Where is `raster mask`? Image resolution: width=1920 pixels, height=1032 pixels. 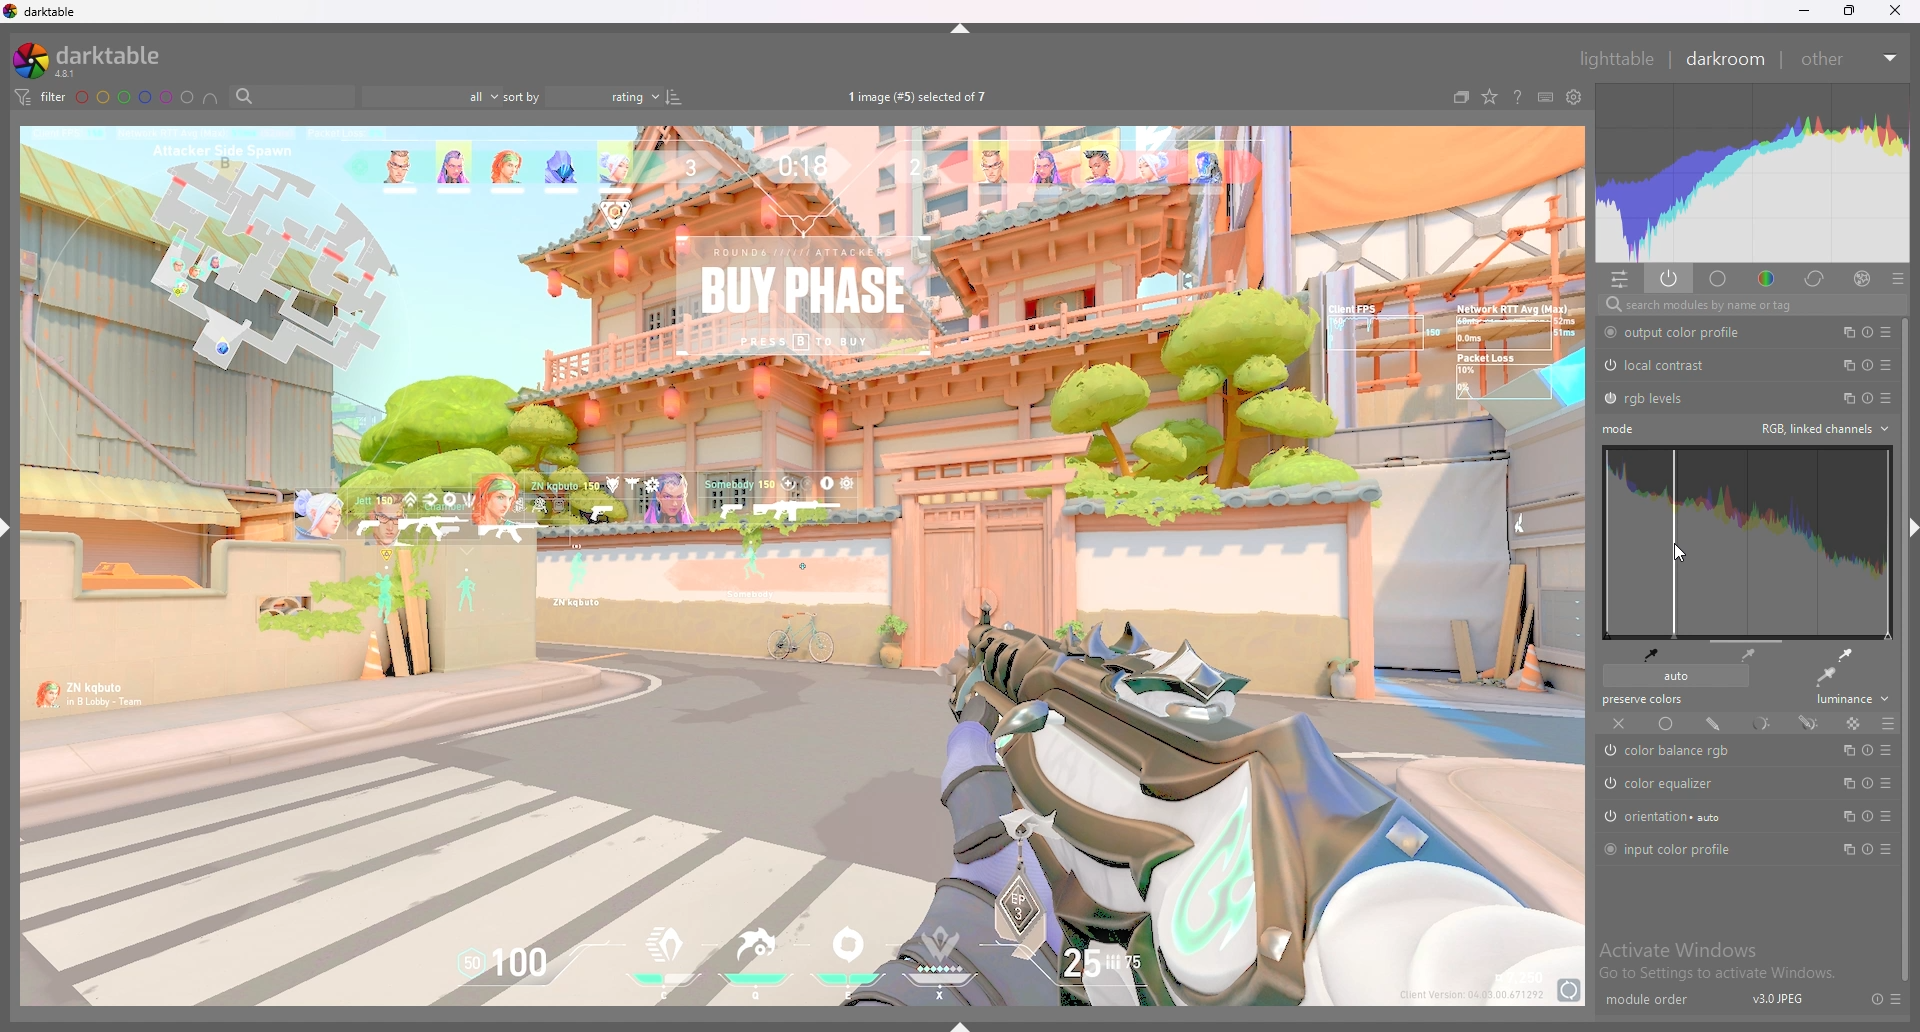
raster mask is located at coordinates (1852, 723).